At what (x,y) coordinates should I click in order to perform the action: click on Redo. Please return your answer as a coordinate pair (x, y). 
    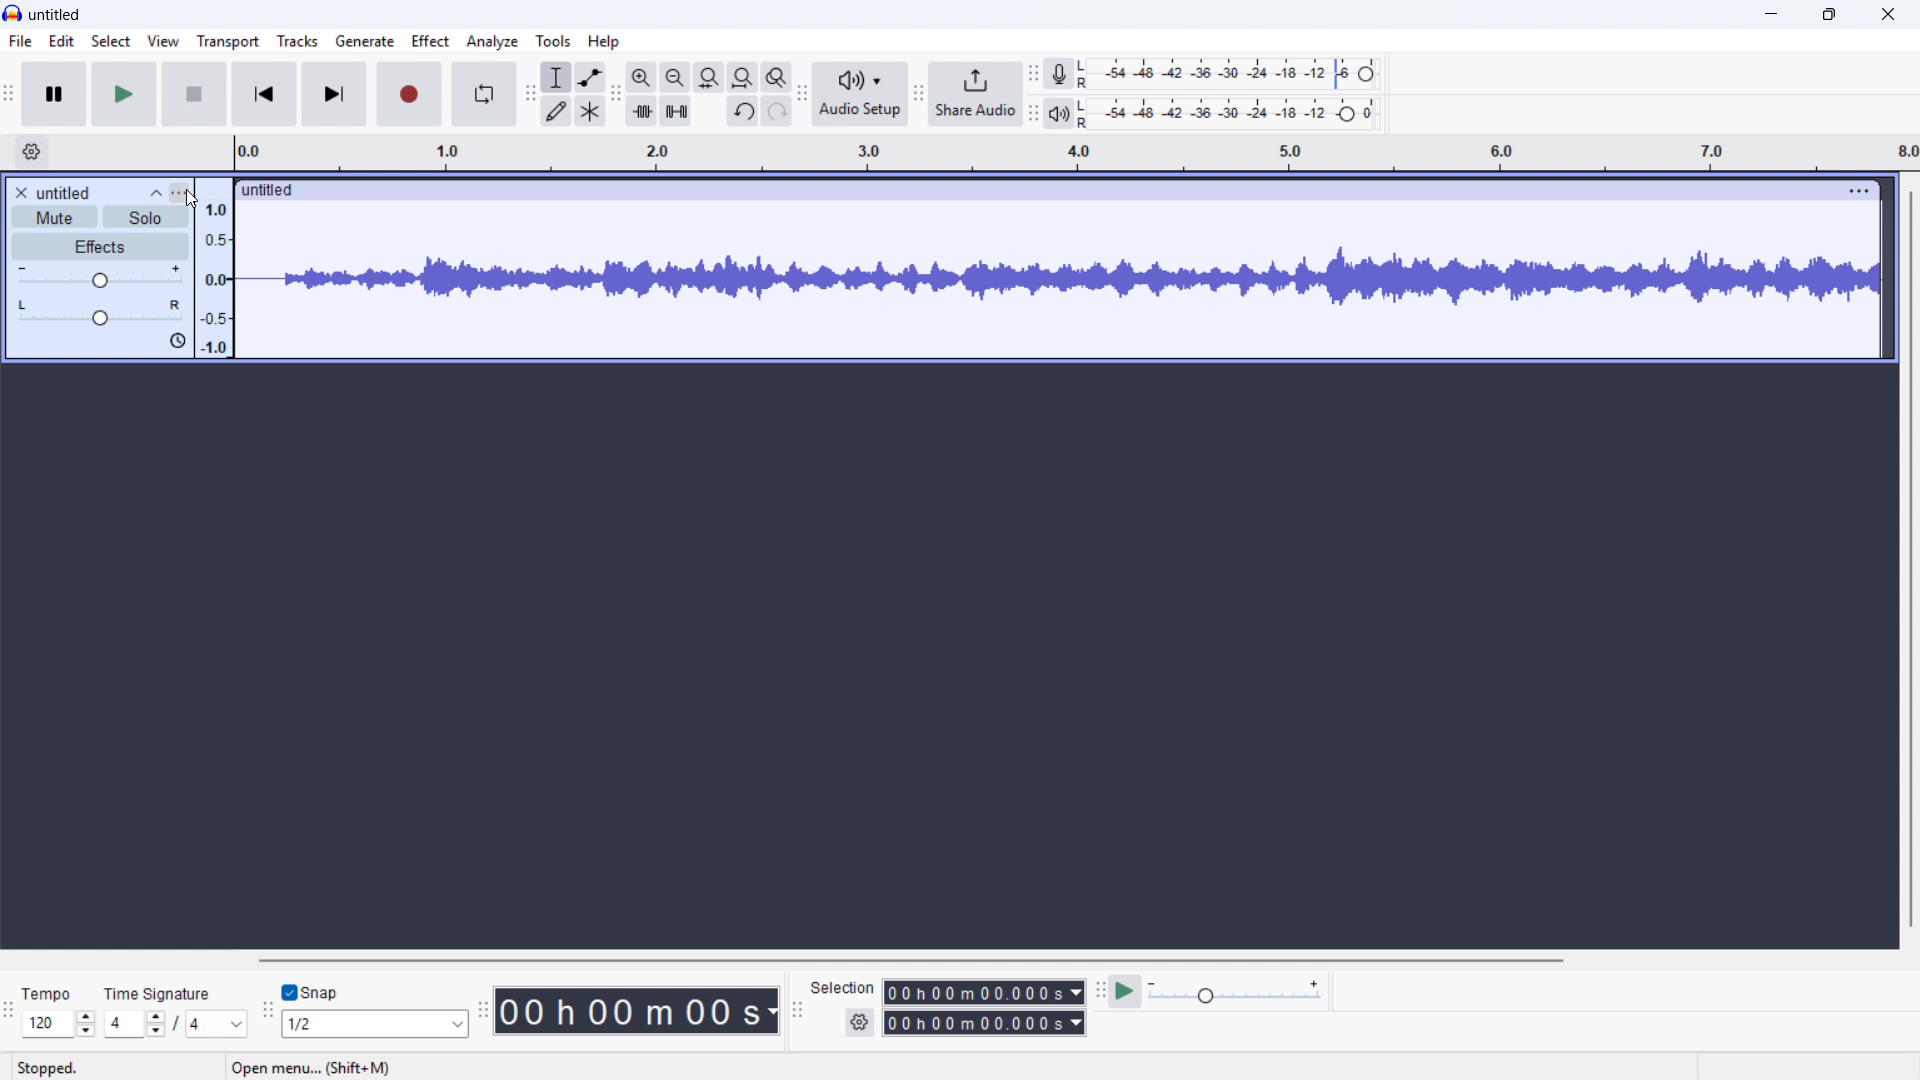
    Looking at the image, I should click on (777, 112).